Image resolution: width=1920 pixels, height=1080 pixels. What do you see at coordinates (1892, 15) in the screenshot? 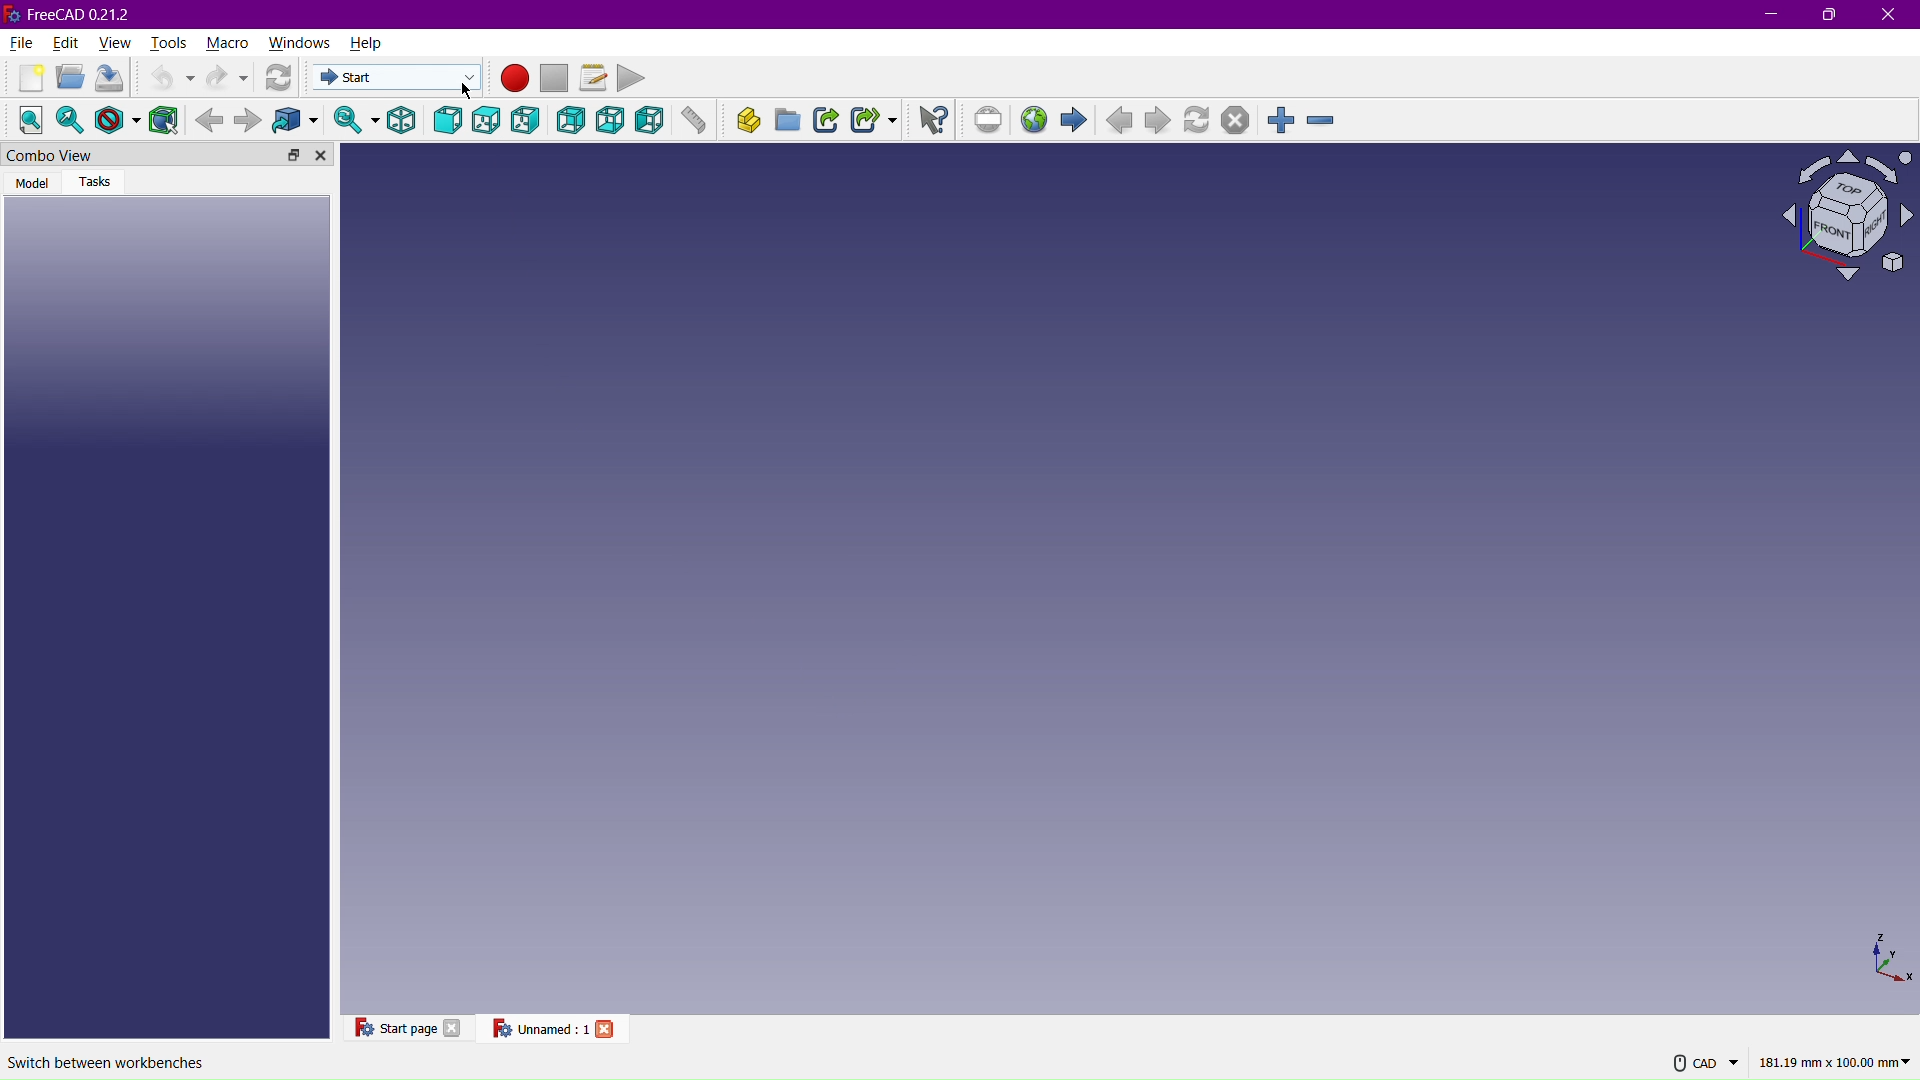
I see `Close` at bounding box center [1892, 15].